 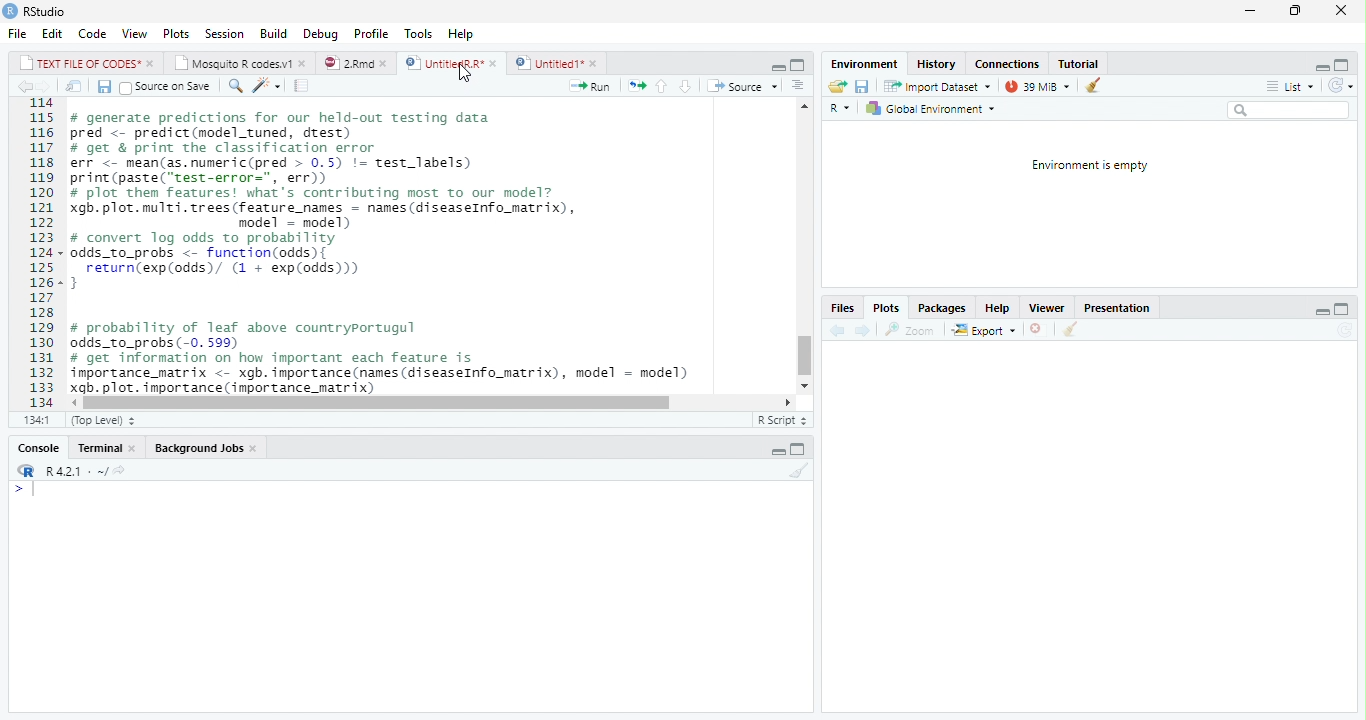 What do you see at coordinates (1340, 11) in the screenshot?
I see `Close` at bounding box center [1340, 11].